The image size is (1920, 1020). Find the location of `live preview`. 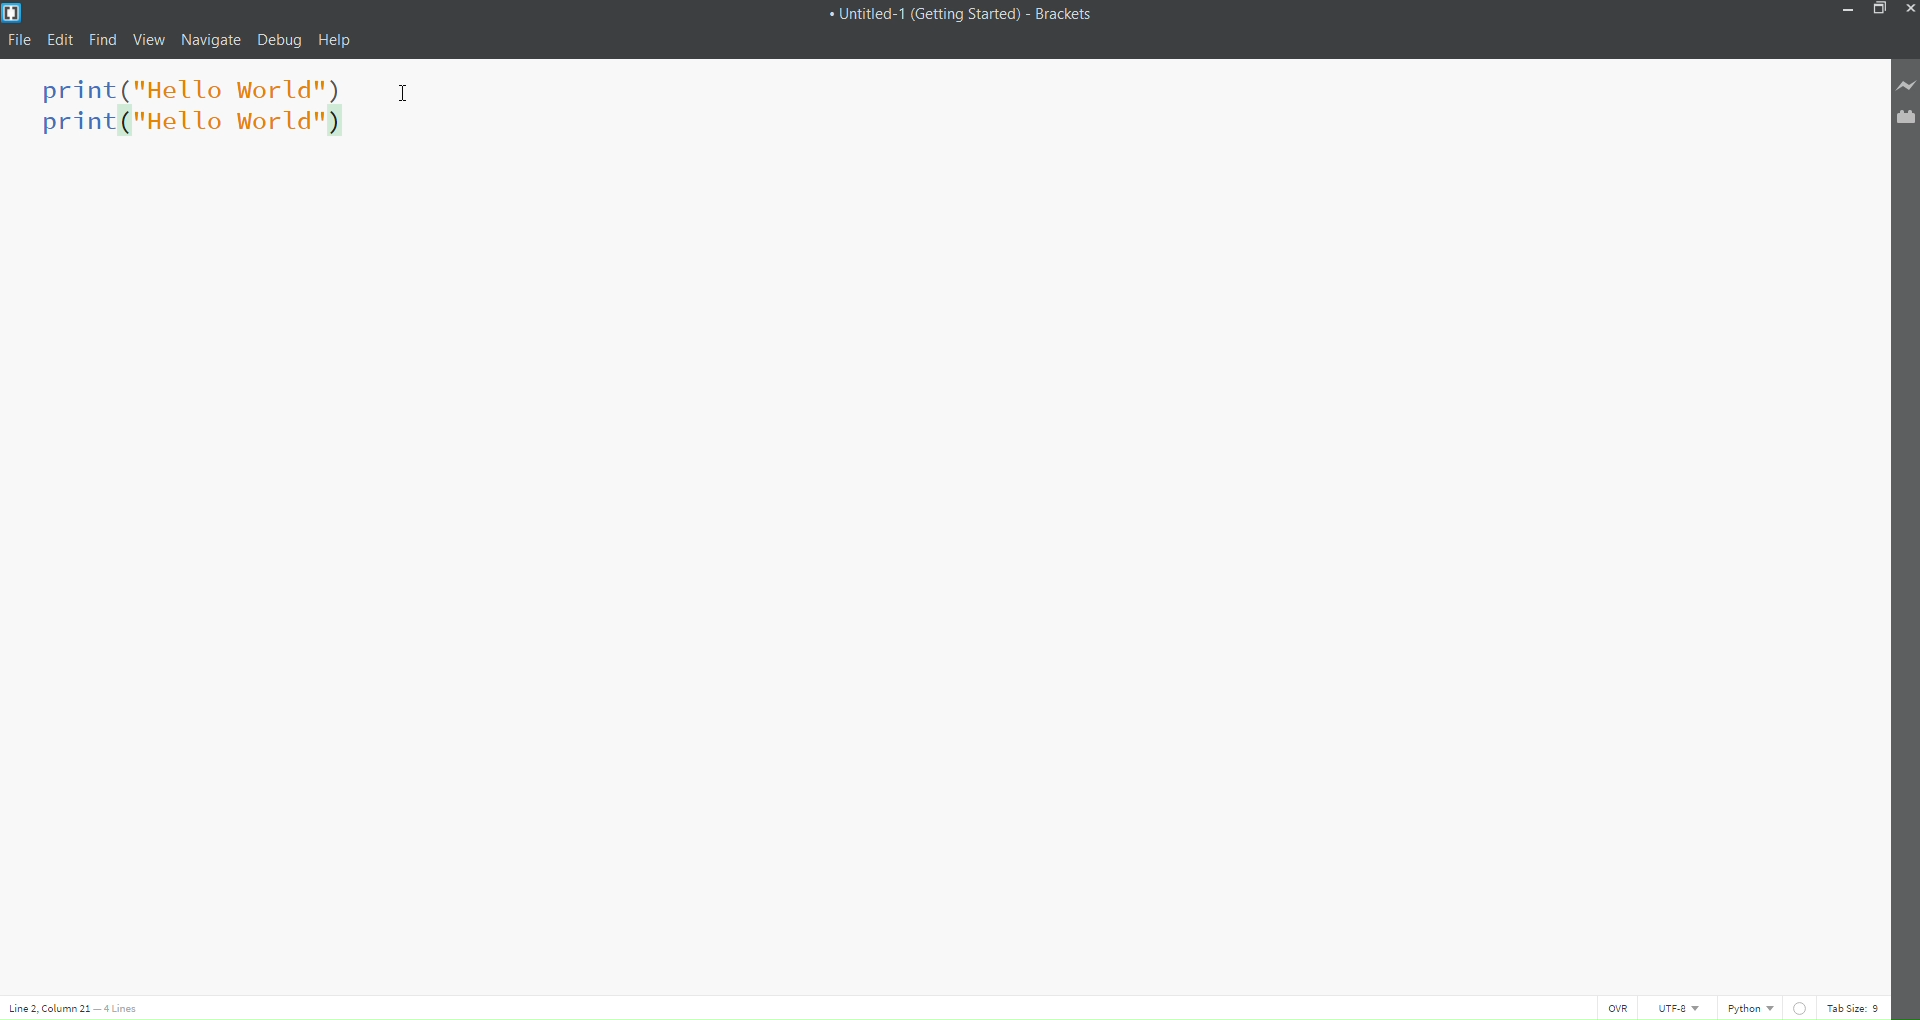

live preview is located at coordinates (1902, 83).